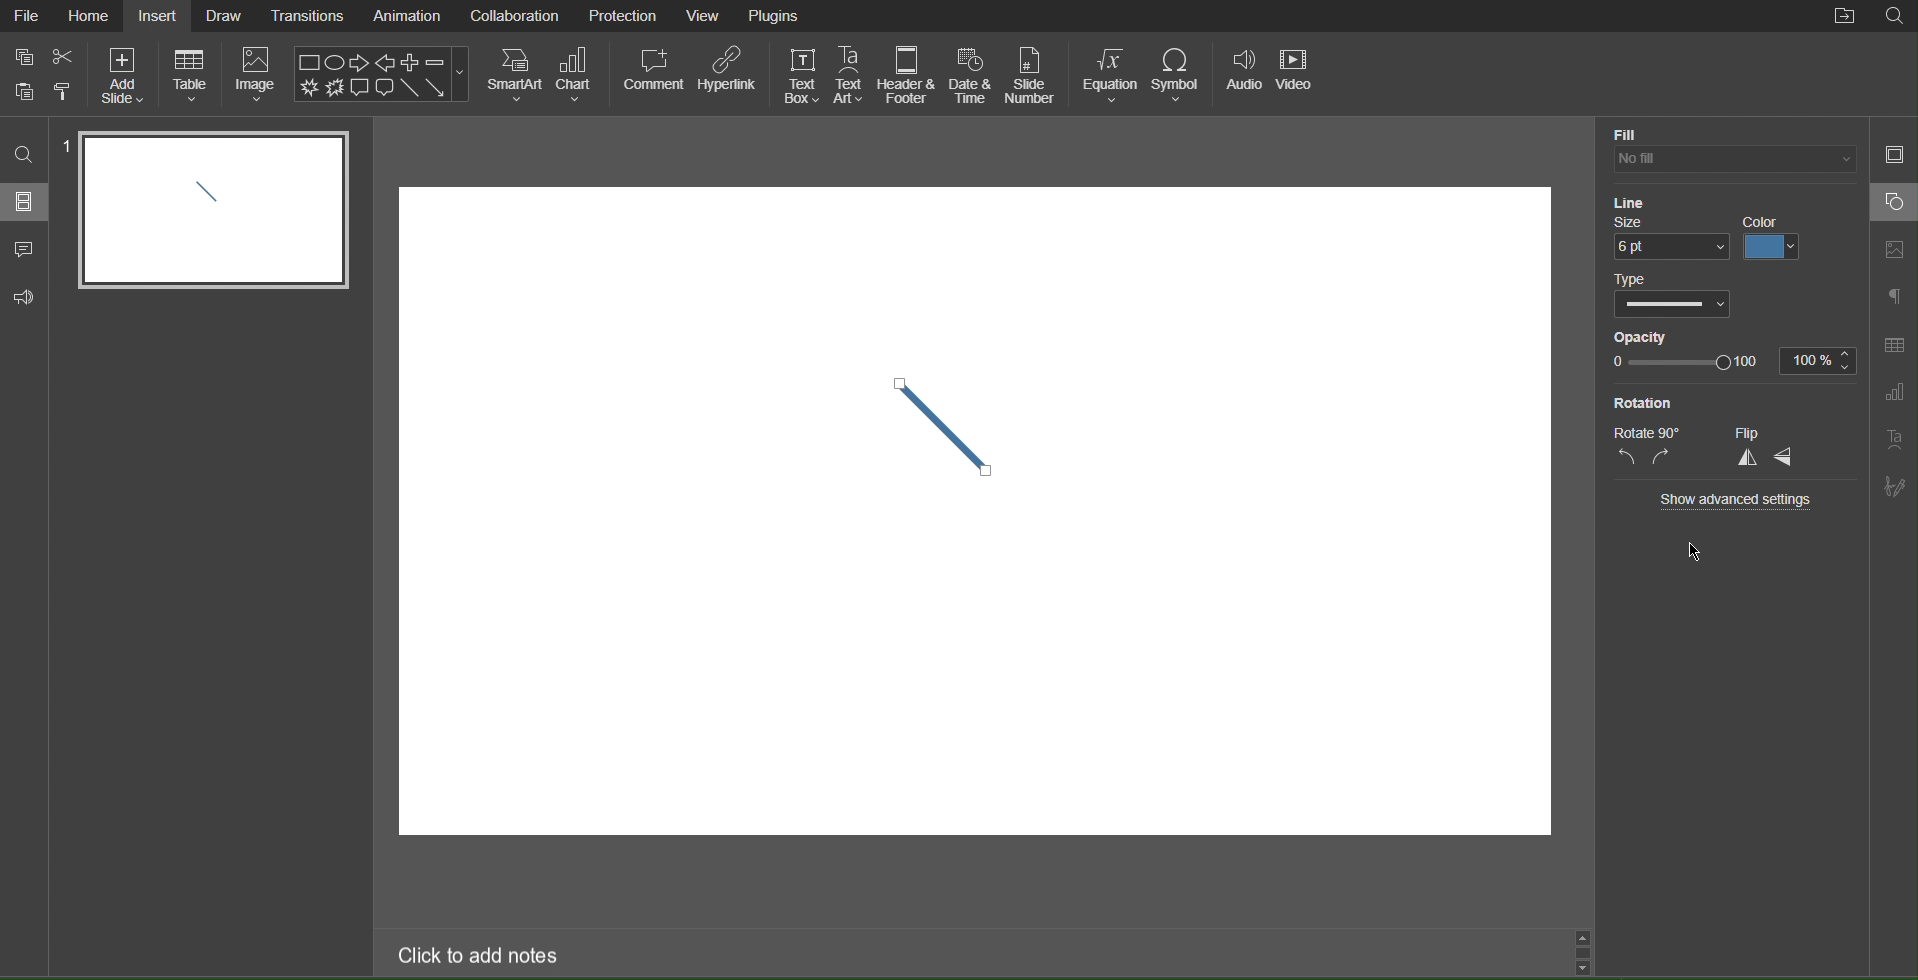  Describe the element at coordinates (20, 55) in the screenshot. I see `Copy` at that location.